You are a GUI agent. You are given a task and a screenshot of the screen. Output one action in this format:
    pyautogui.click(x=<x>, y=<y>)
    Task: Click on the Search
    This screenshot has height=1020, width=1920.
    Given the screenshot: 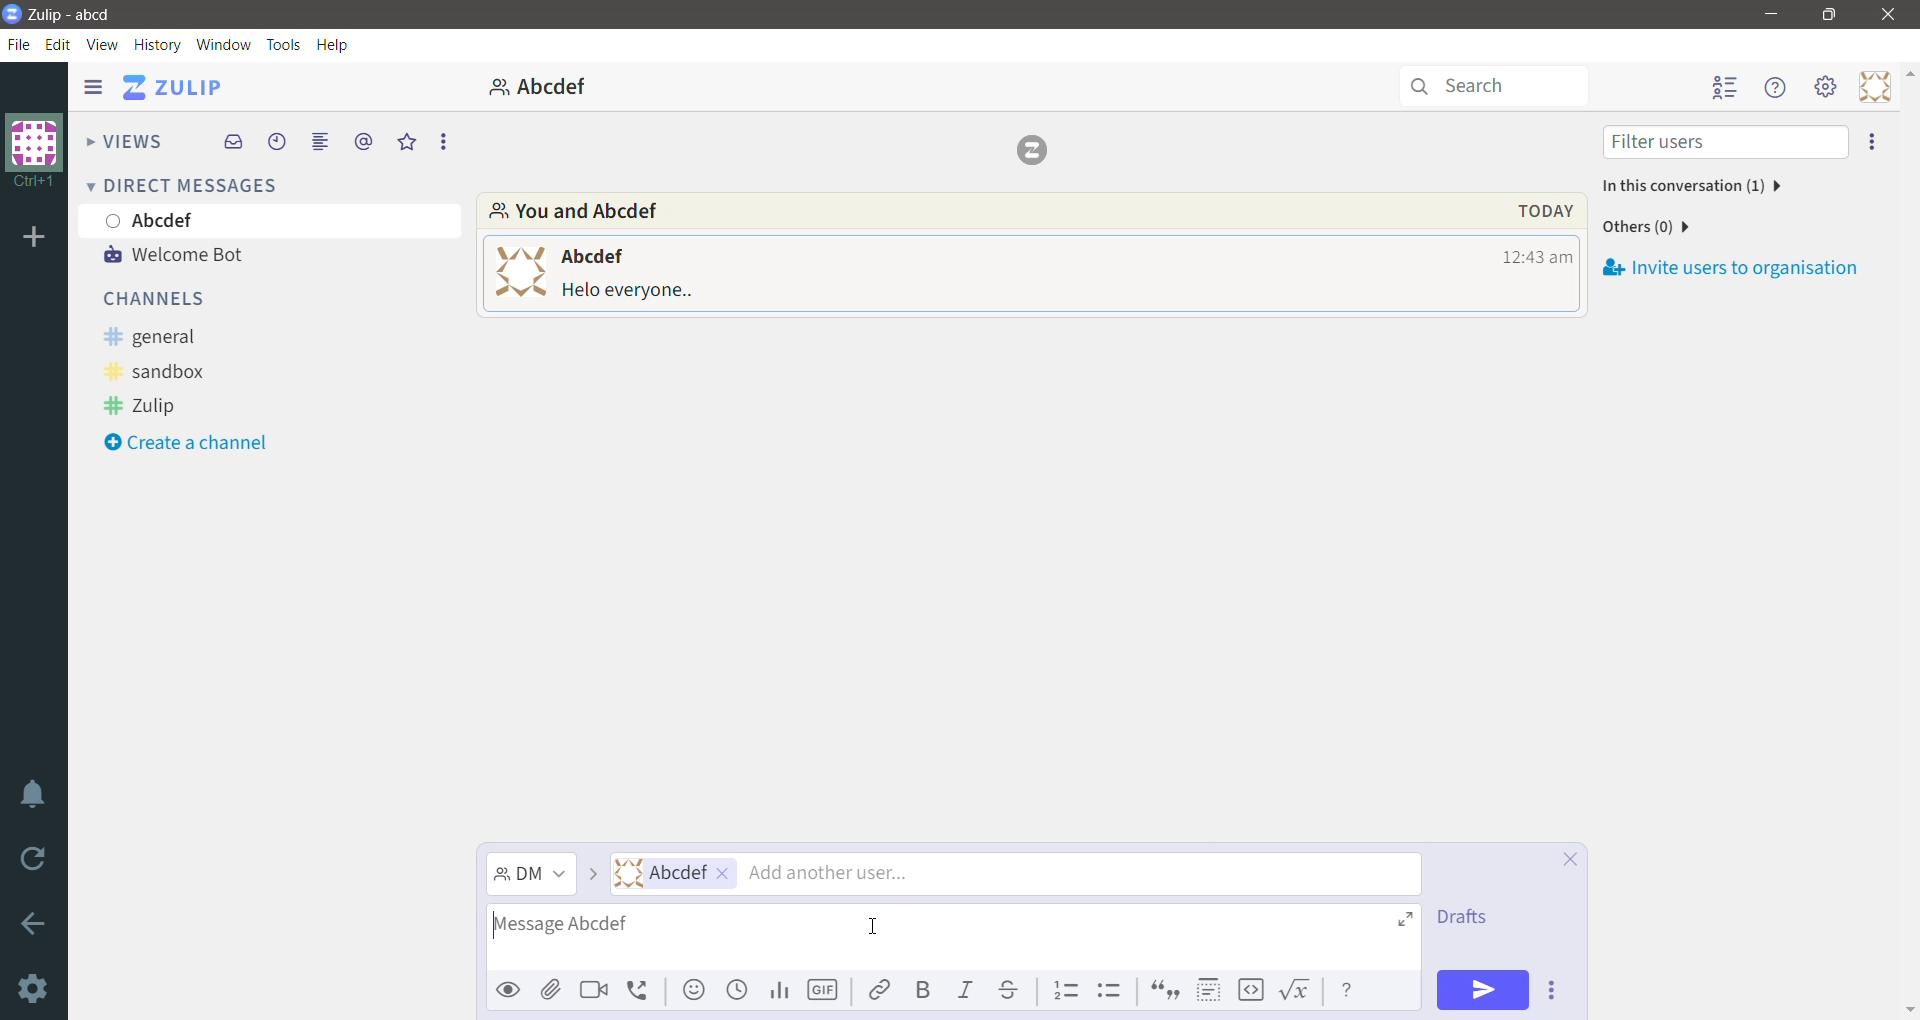 What is the action you would take?
    pyautogui.click(x=1493, y=87)
    